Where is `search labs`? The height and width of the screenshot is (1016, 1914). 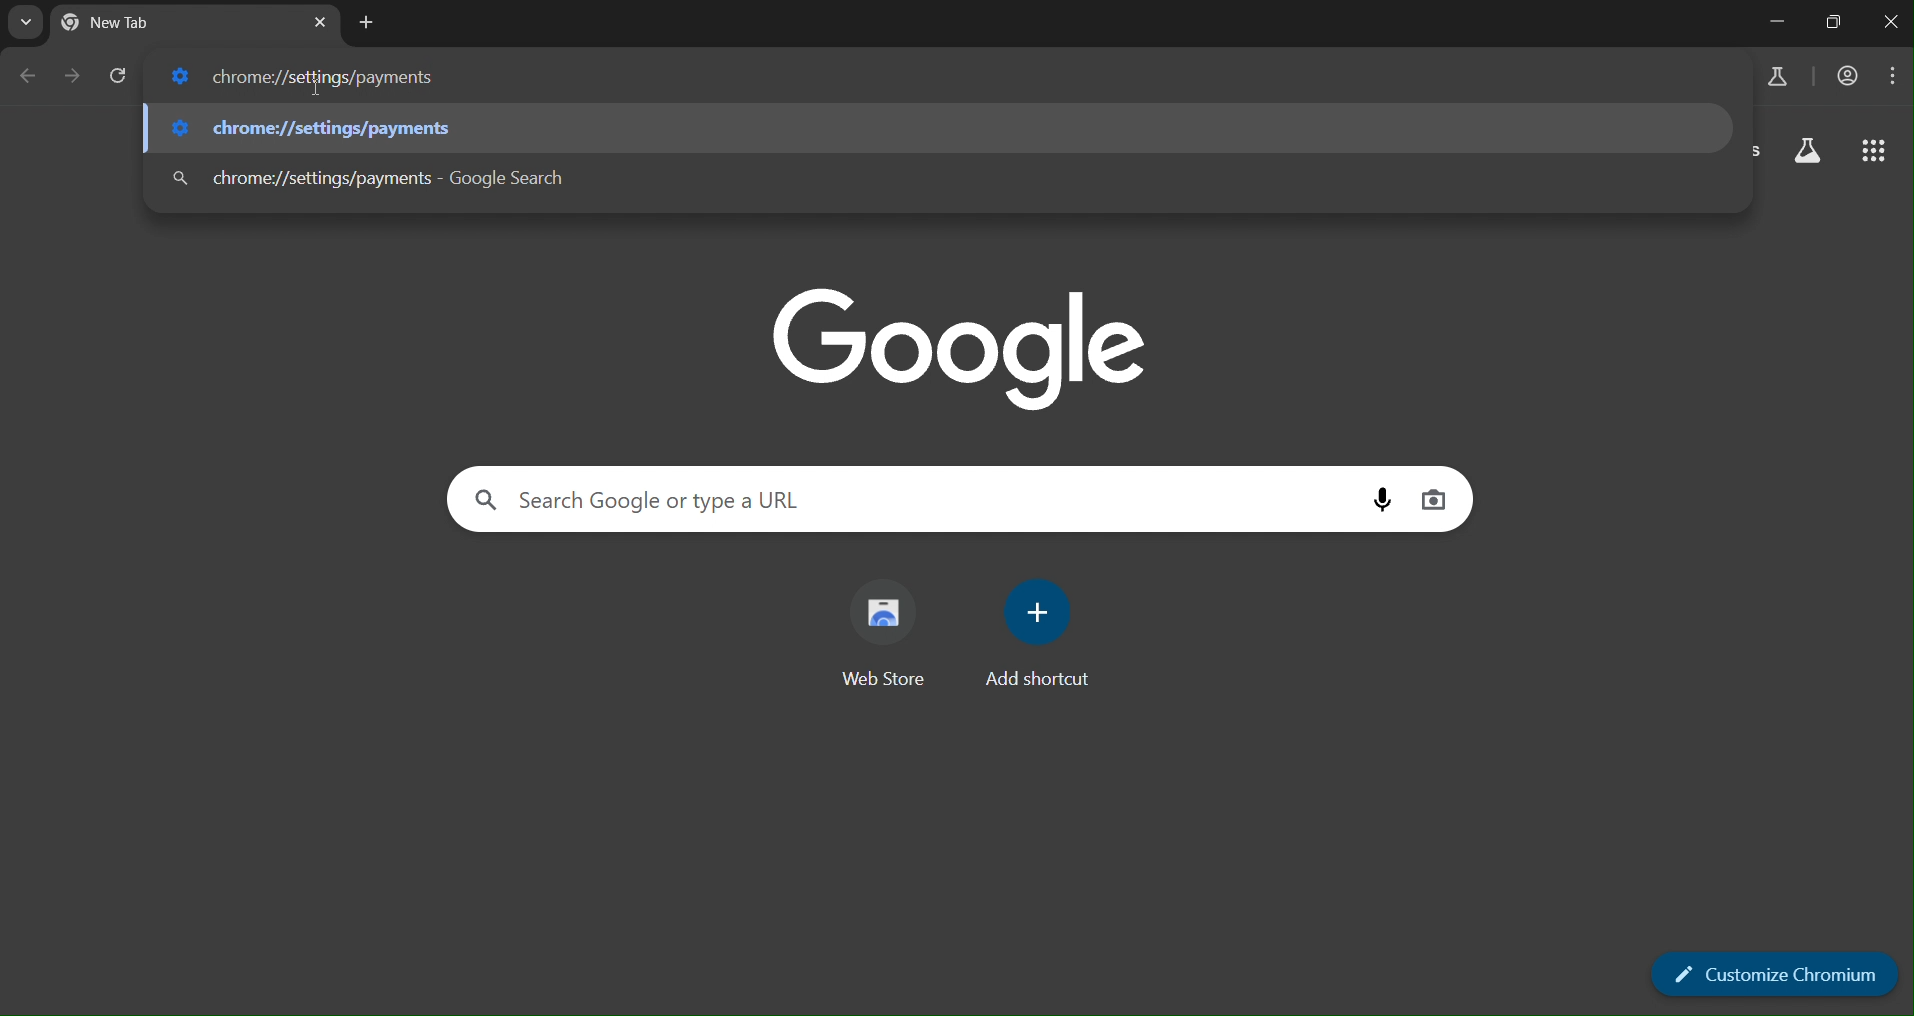
search labs is located at coordinates (1806, 149).